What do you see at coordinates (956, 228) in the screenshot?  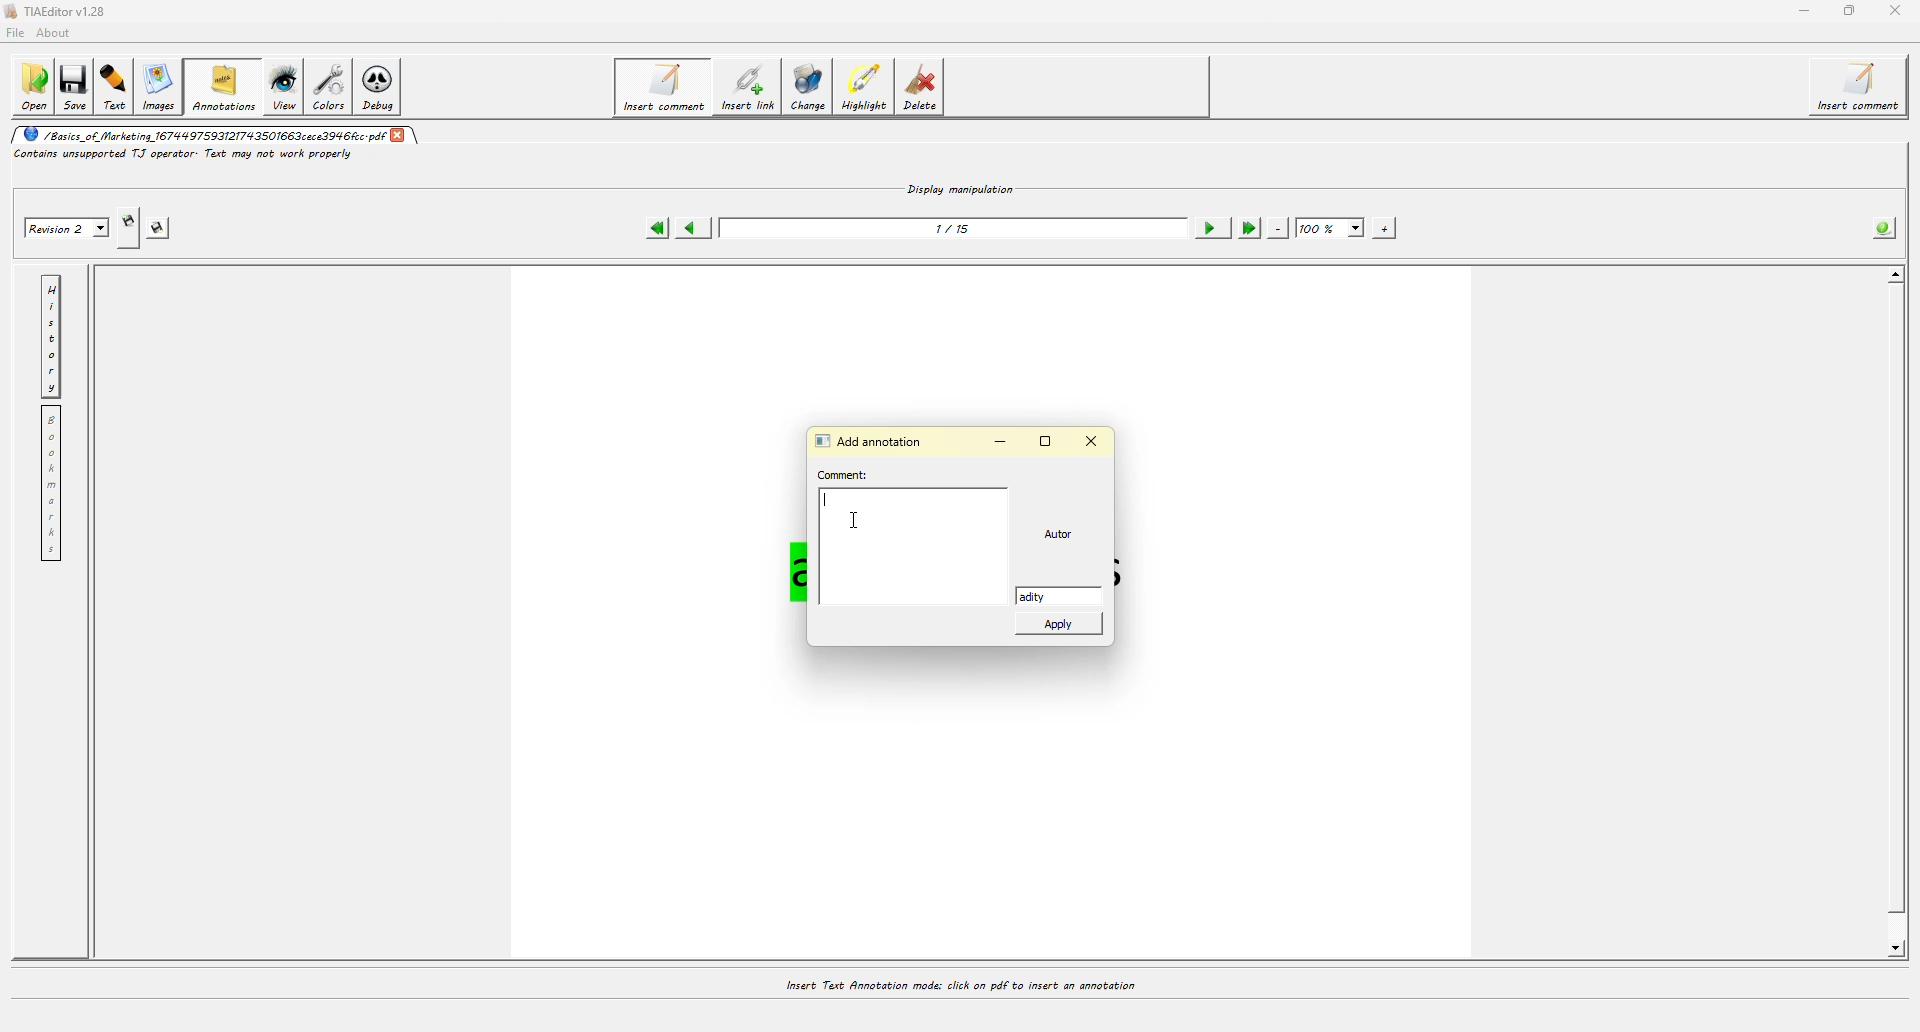 I see `1/15` at bounding box center [956, 228].